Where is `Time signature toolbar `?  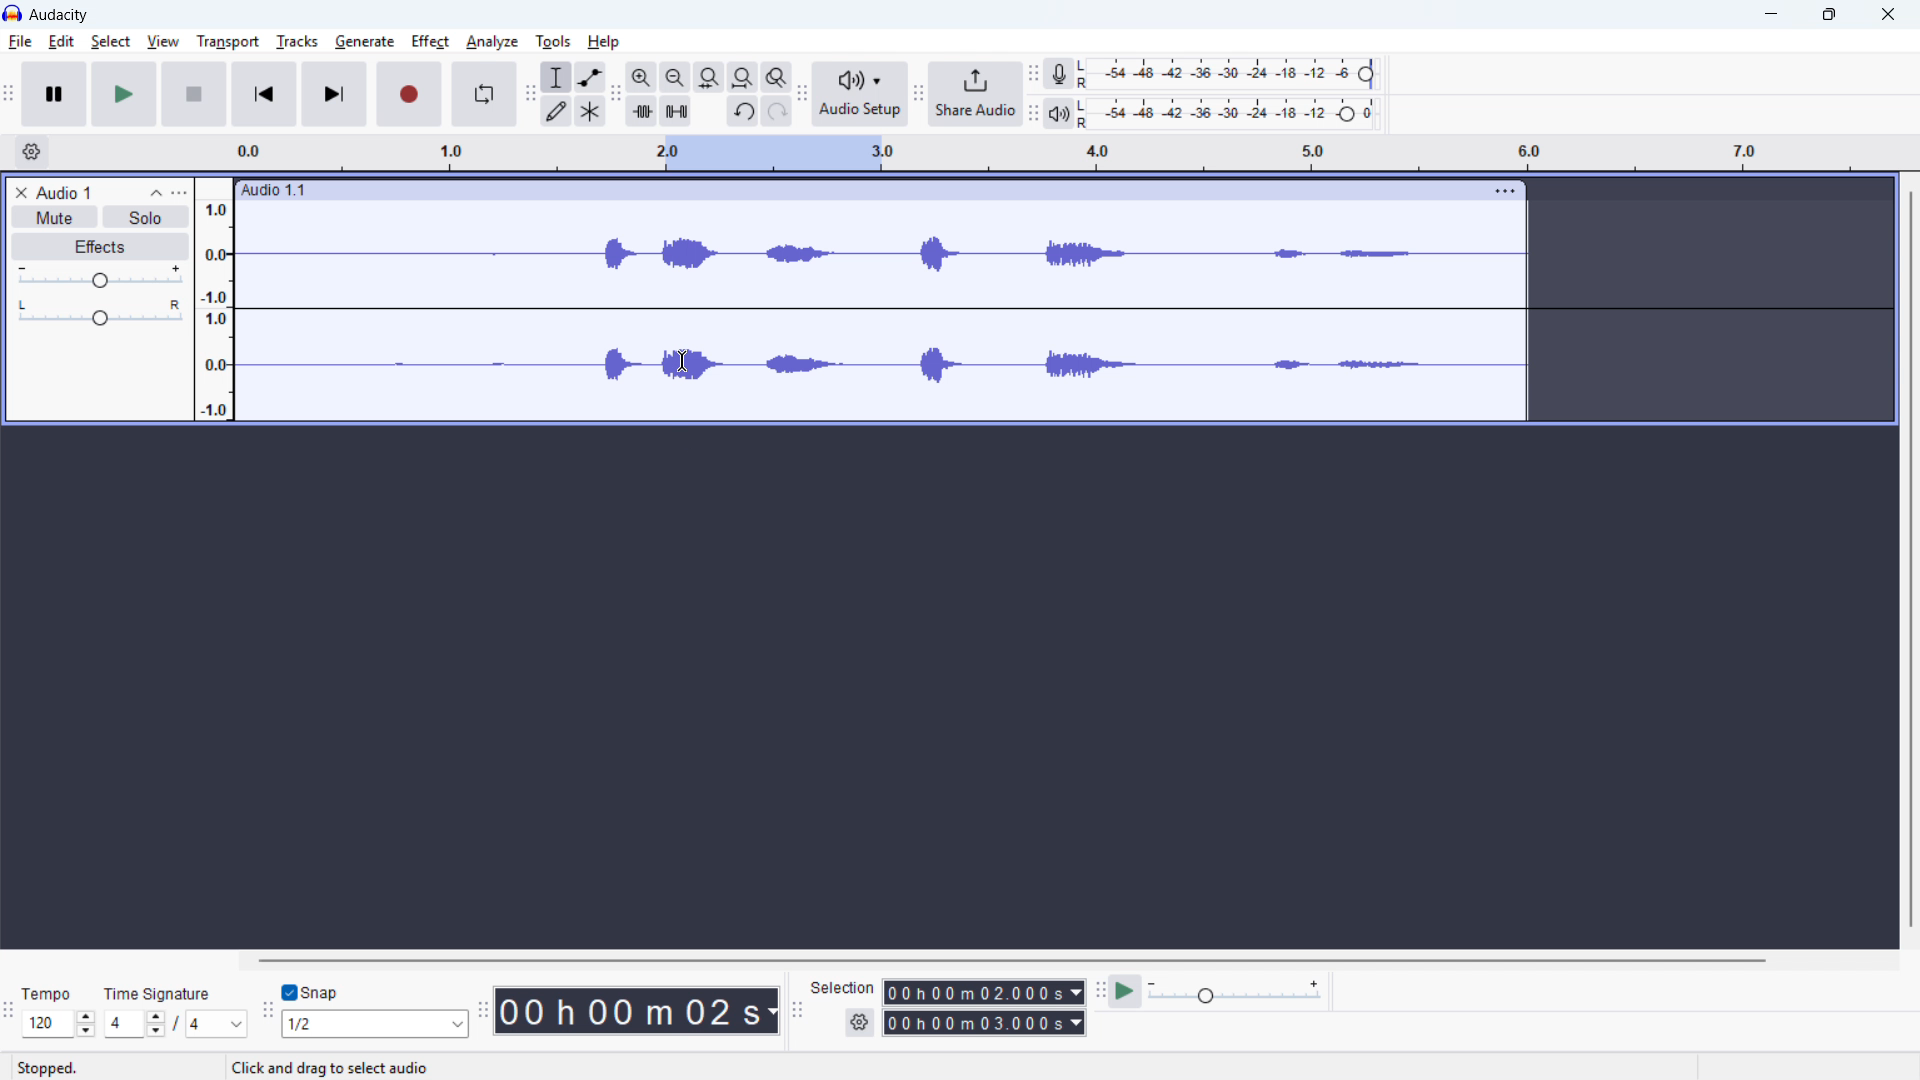
Time signature toolbar  is located at coordinates (10, 1010).